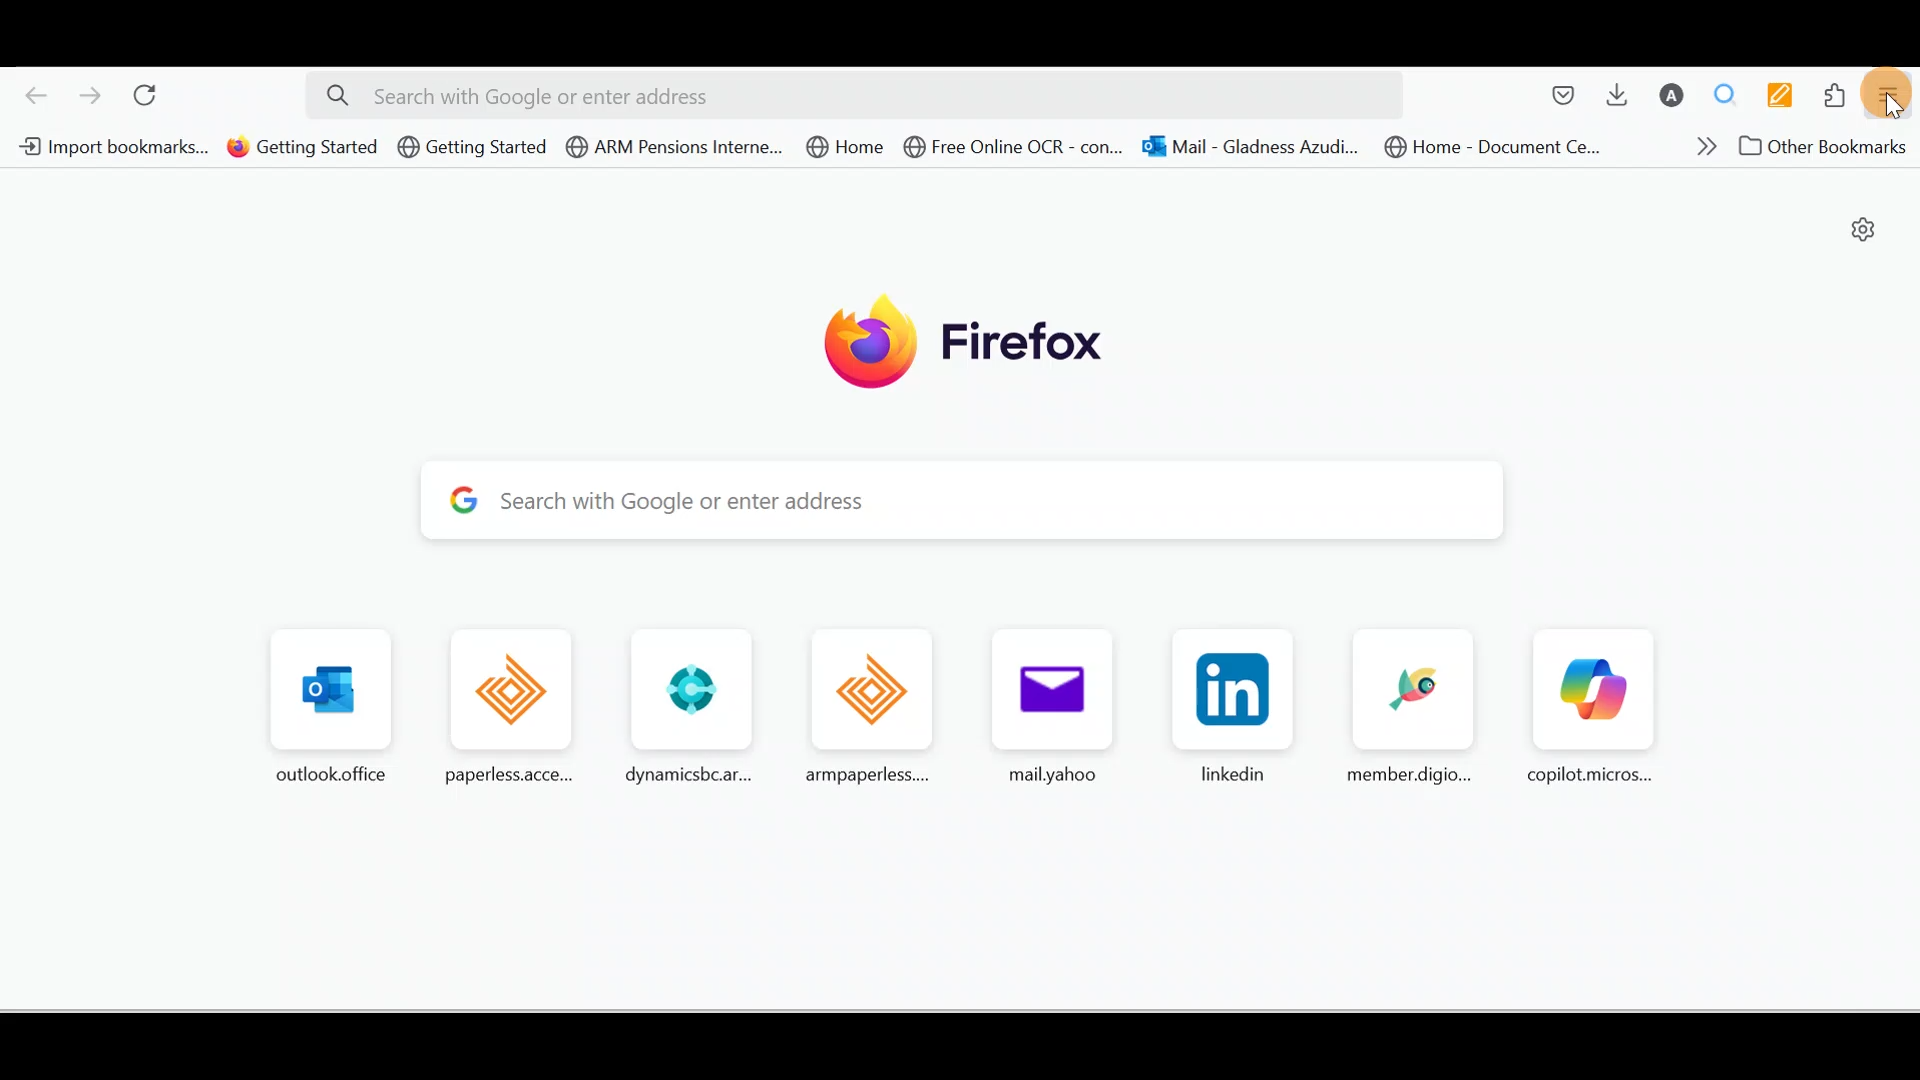 The height and width of the screenshot is (1080, 1920). What do you see at coordinates (112, 146) in the screenshot?
I see `Bookmark 1` at bounding box center [112, 146].